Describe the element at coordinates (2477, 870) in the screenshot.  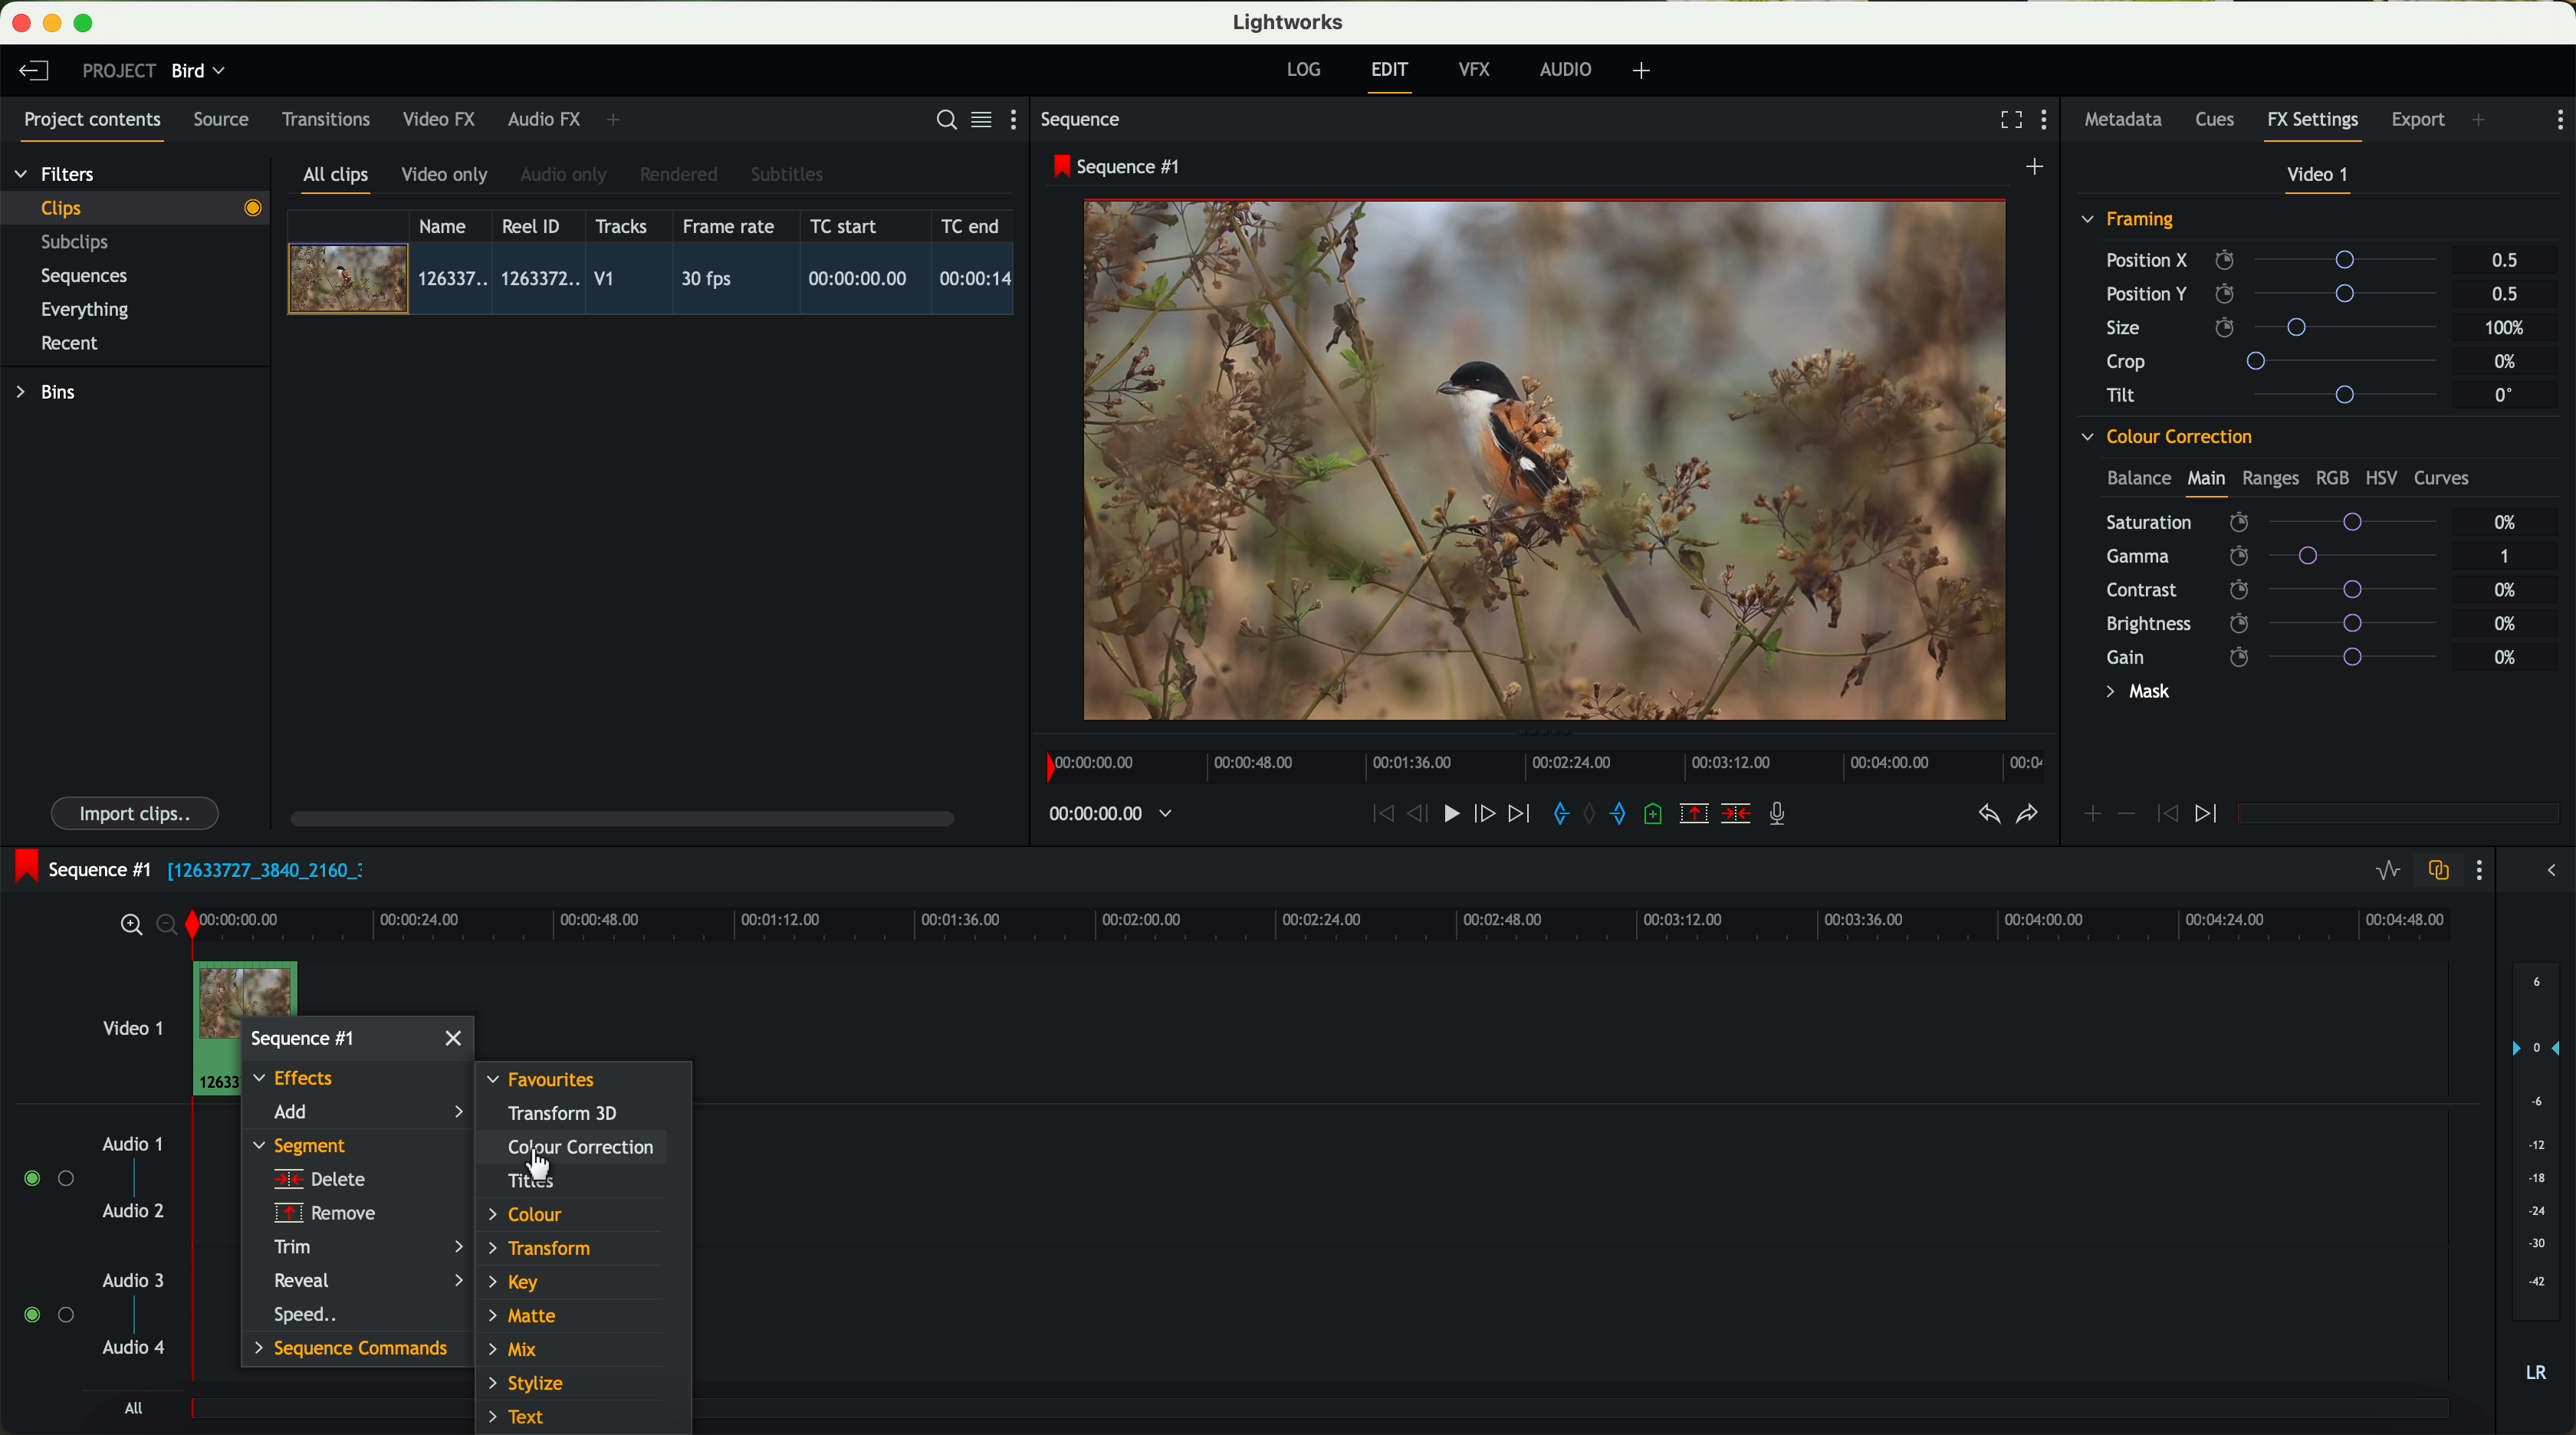
I see `show settings menu` at that location.